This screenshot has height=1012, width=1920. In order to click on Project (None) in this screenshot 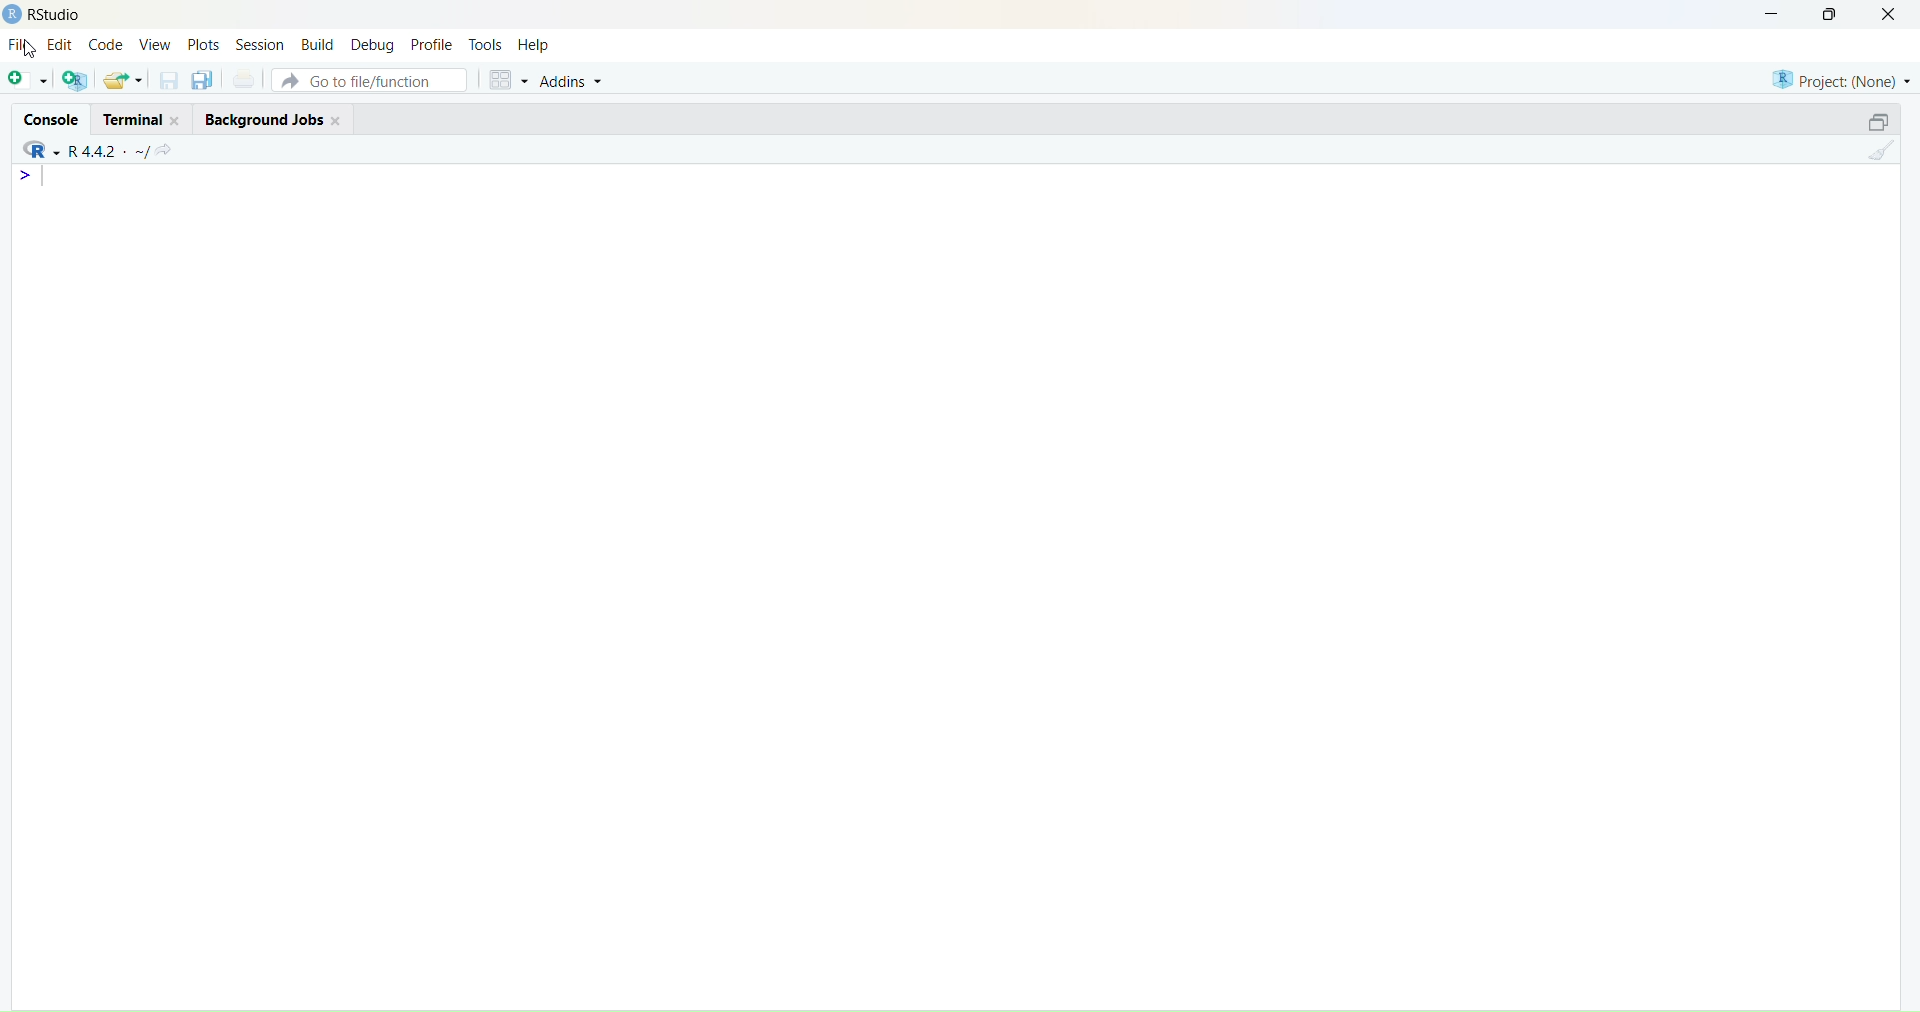, I will do `click(1838, 78)`.